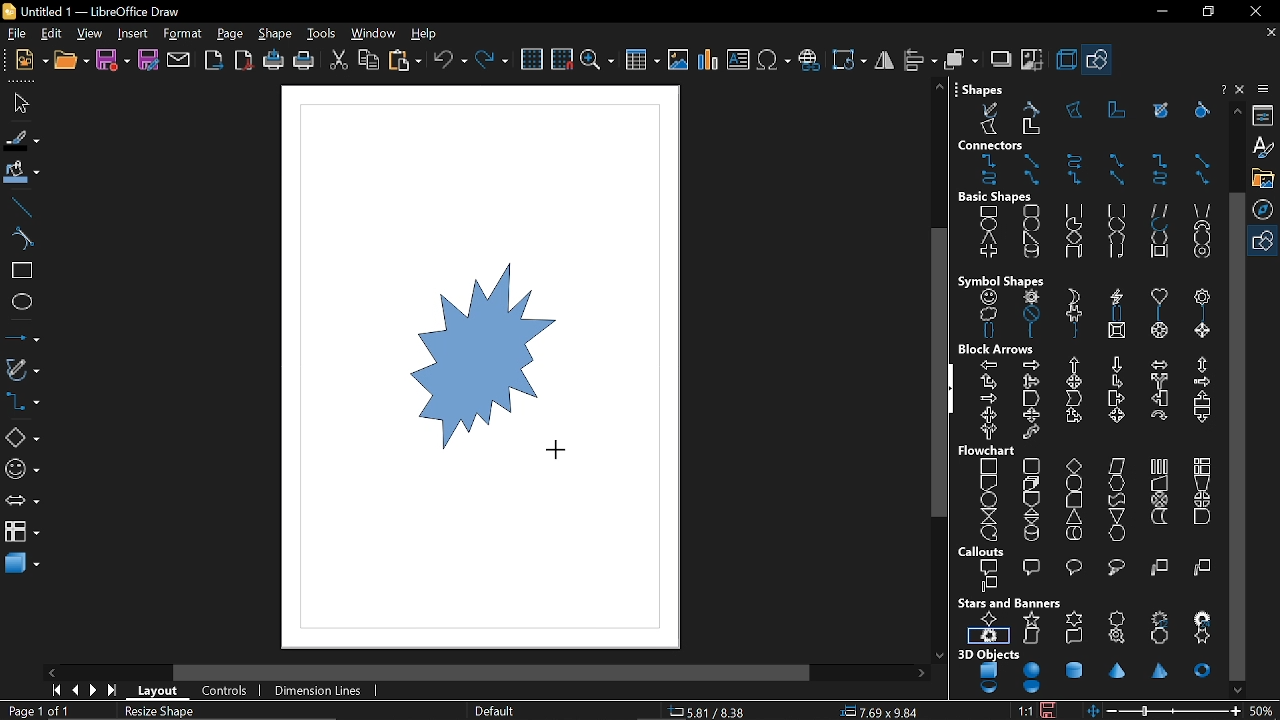 The height and width of the screenshot is (720, 1280). What do you see at coordinates (37, 711) in the screenshot?
I see `current page (Page 1 of 1)` at bounding box center [37, 711].